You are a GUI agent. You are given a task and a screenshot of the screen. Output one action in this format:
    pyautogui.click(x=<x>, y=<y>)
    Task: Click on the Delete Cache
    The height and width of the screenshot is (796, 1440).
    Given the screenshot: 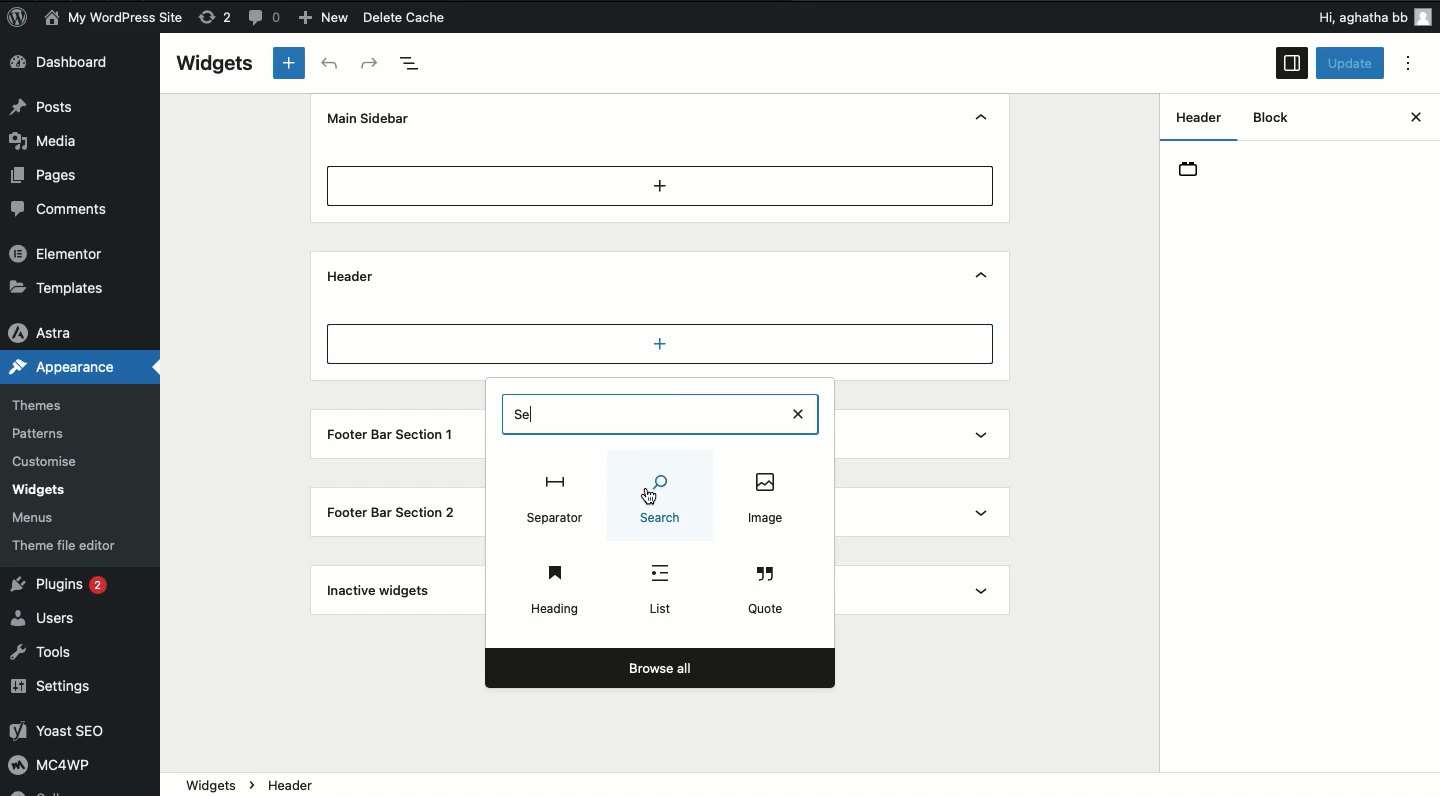 What is the action you would take?
    pyautogui.click(x=441, y=19)
    